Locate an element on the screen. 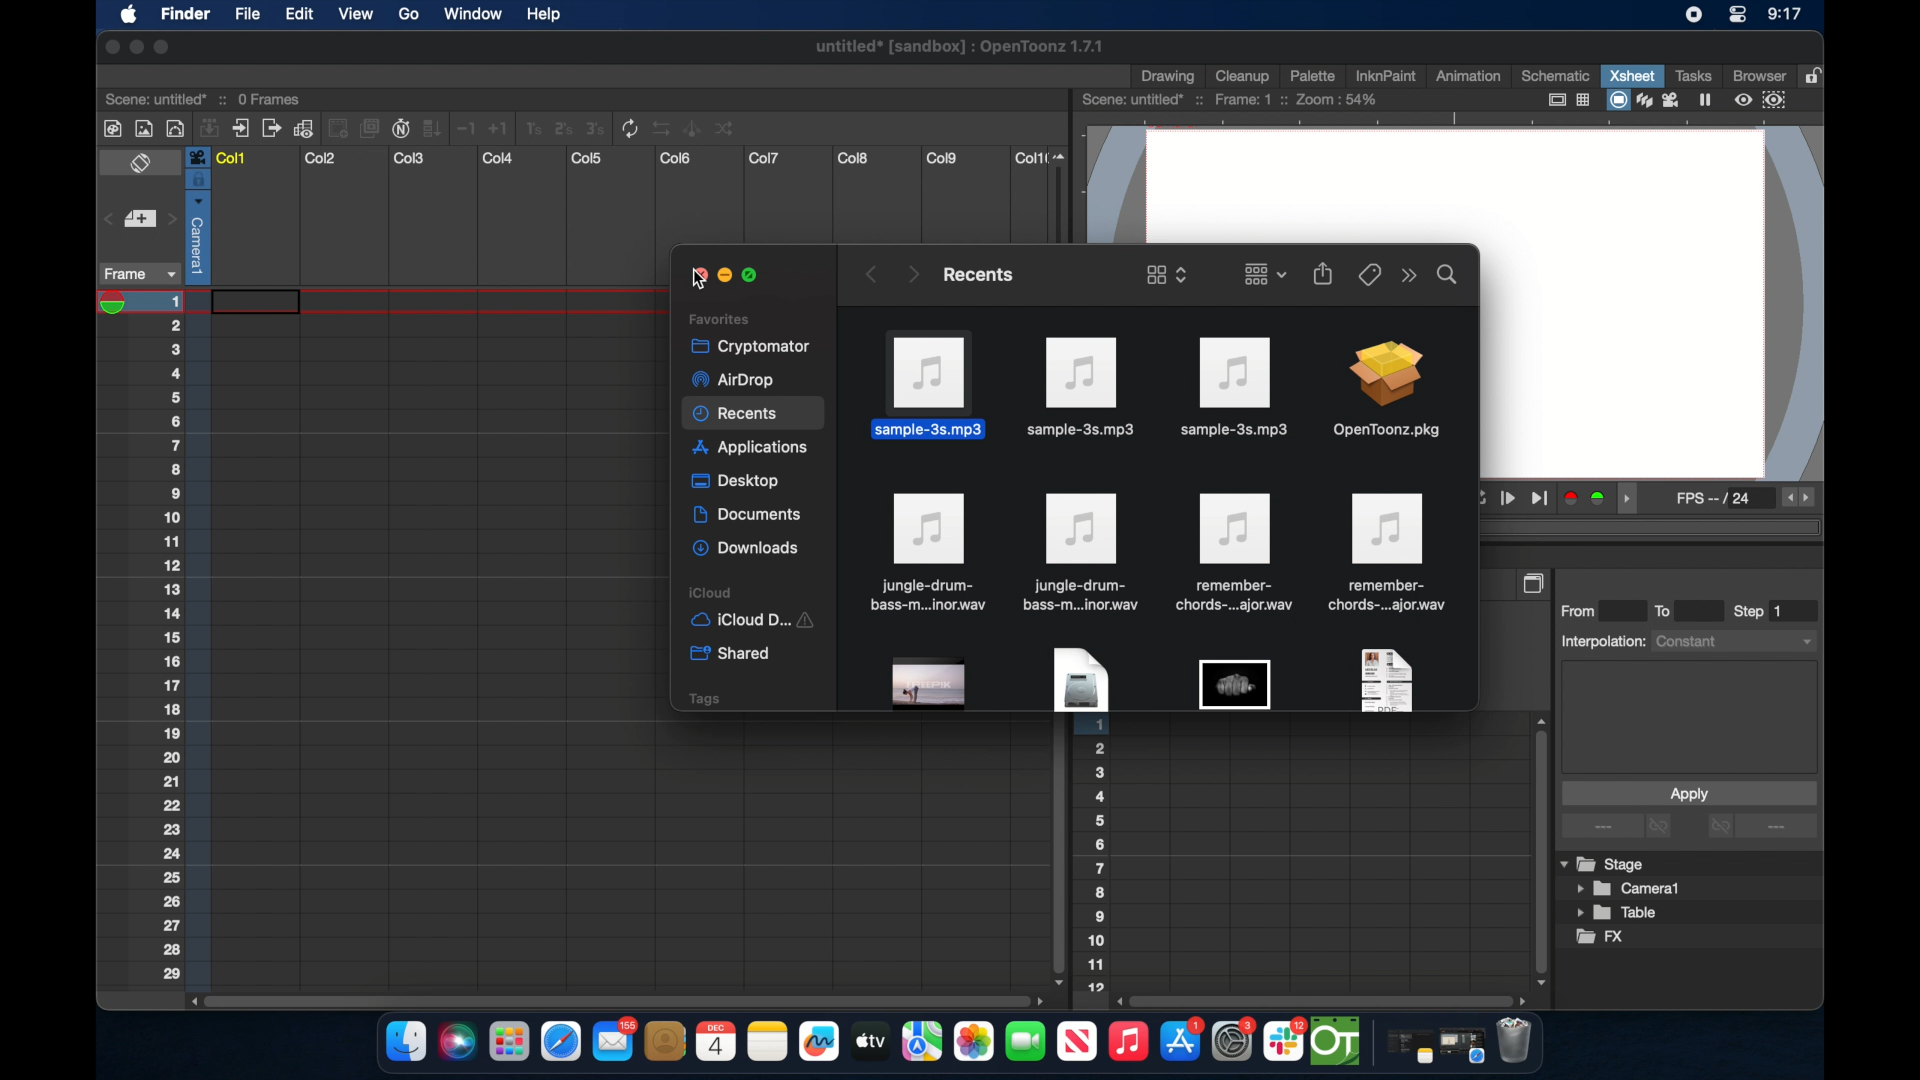  freeform is located at coordinates (820, 1042).